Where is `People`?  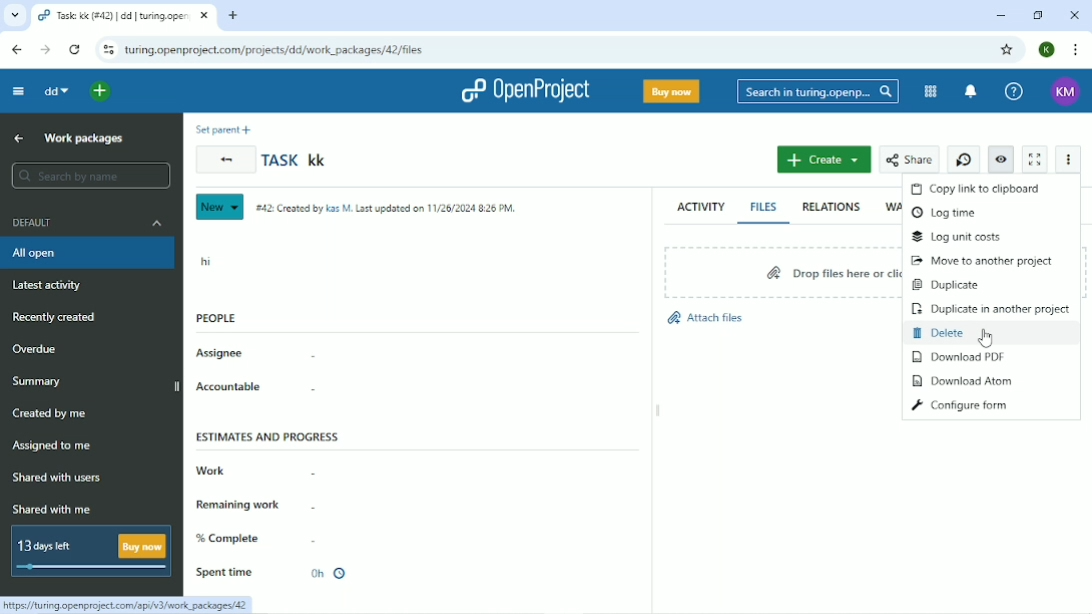
People is located at coordinates (243, 316).